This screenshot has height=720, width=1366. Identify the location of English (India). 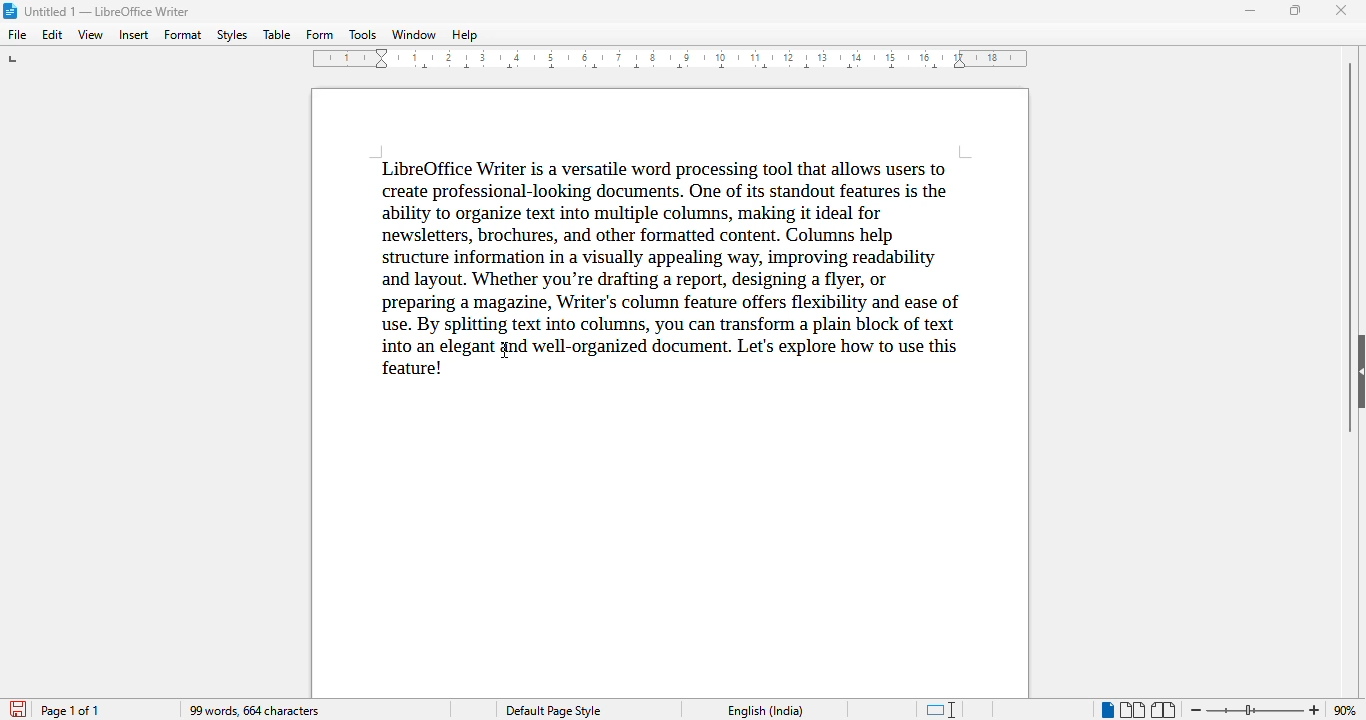
(766, 711).